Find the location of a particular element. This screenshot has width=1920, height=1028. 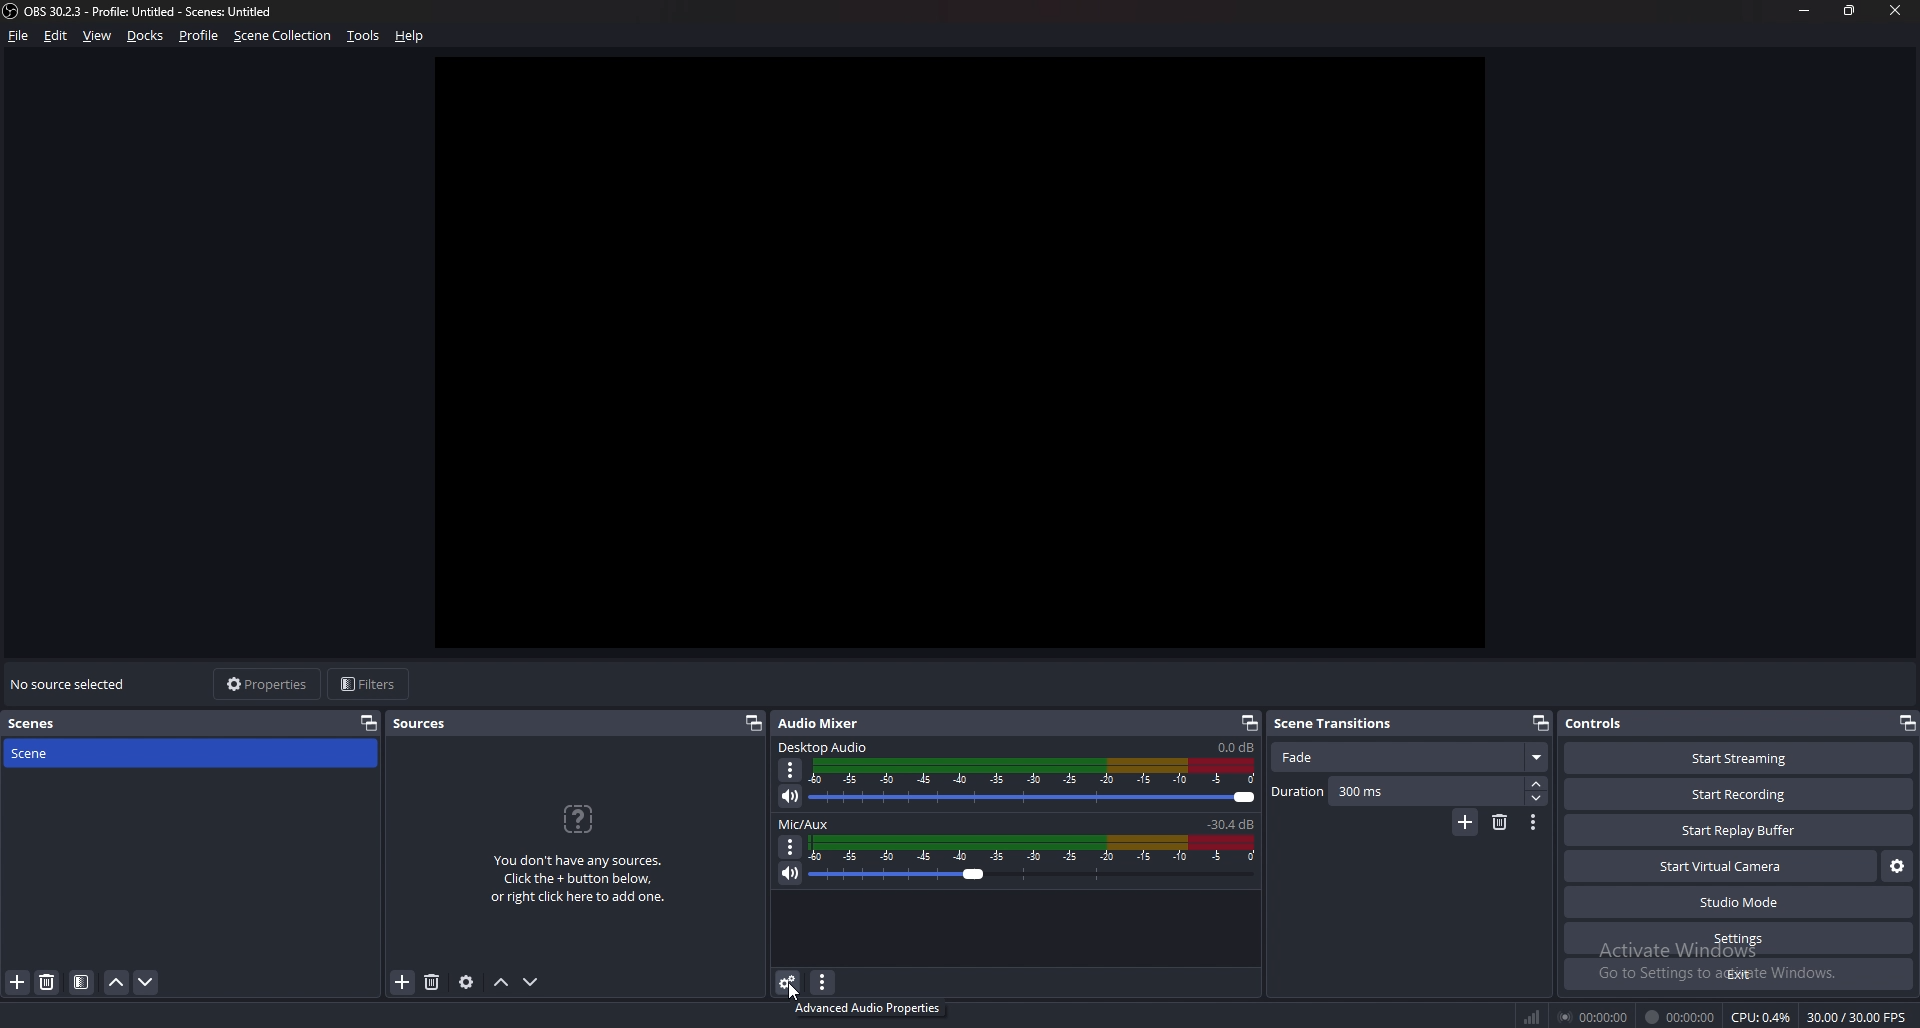

duration is located at coordinates (1399, 792).